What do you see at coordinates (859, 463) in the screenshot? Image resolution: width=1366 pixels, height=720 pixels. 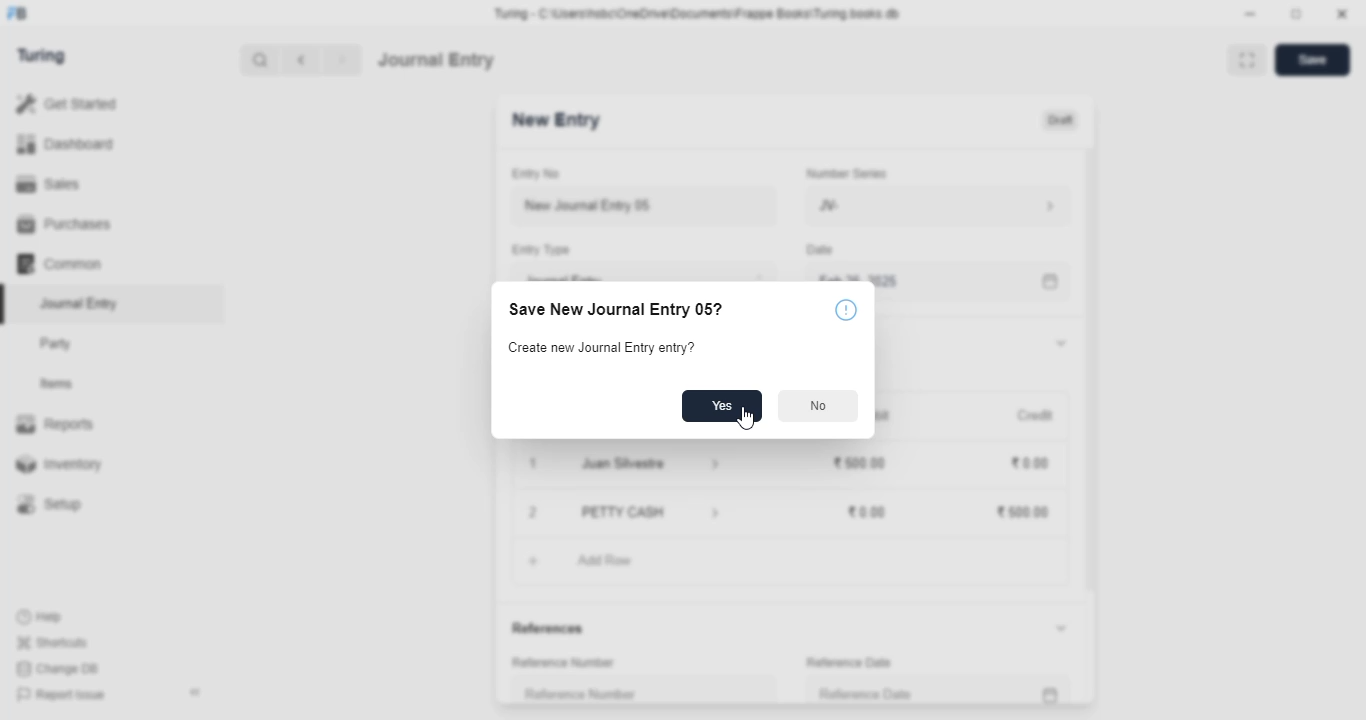 I see `₹500.00` at bounding box center [859, 463].